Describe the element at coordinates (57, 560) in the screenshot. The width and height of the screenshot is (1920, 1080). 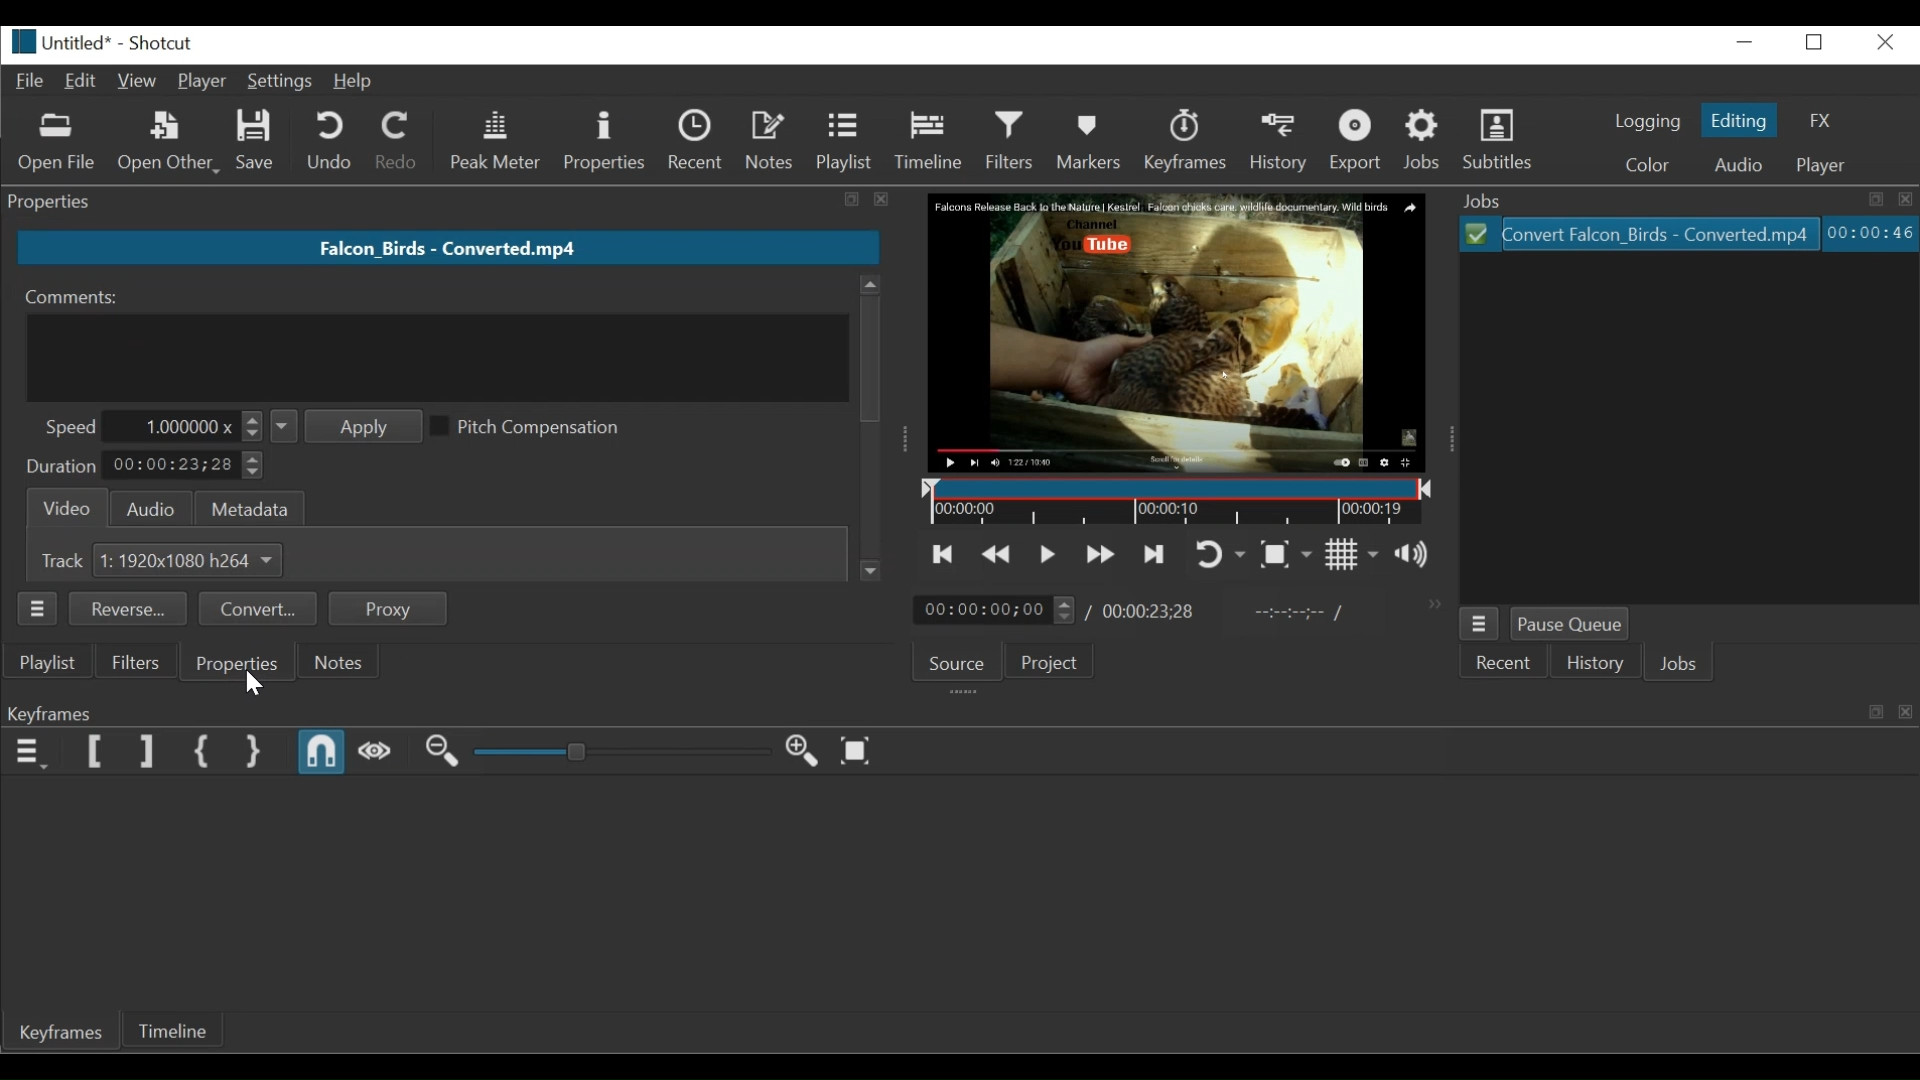
I see `Track` at that location.